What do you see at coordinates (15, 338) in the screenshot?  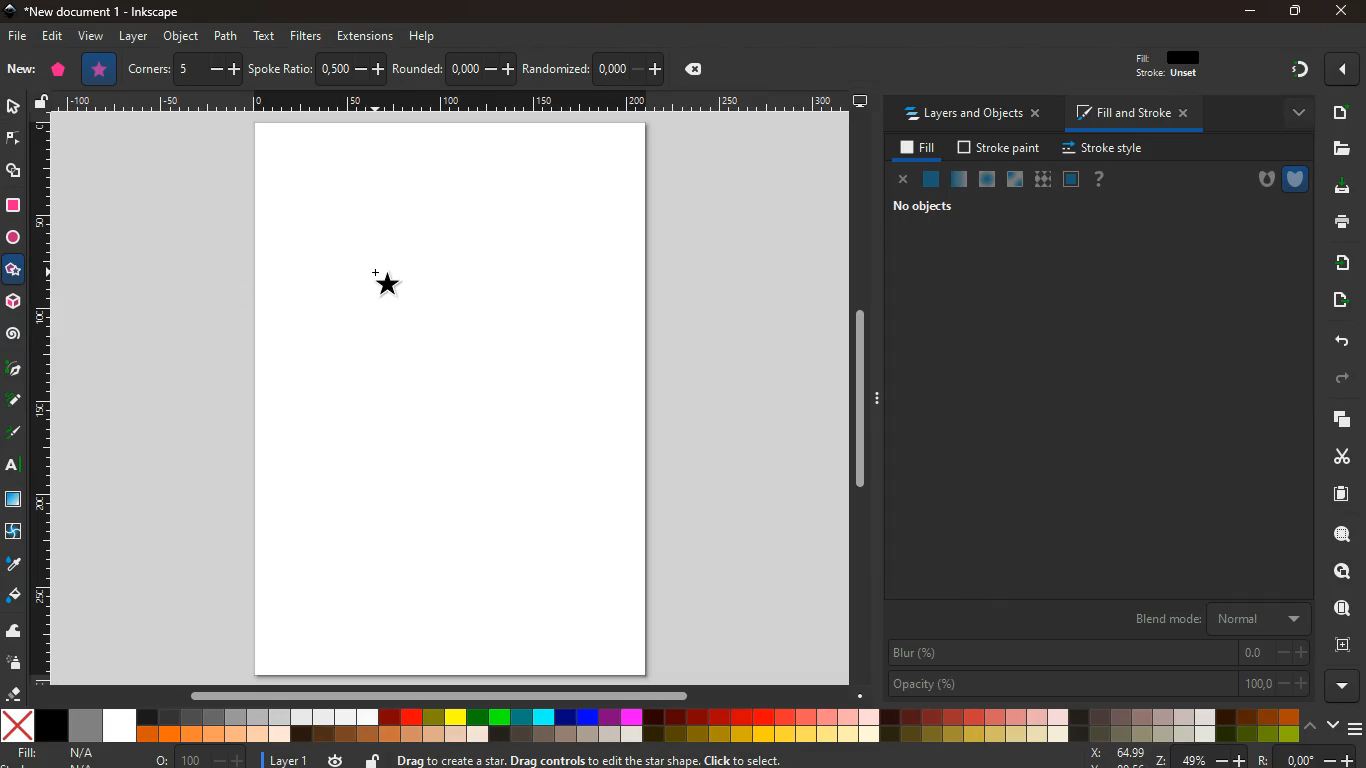 I see `spiral` at bounding box center [15, 338].